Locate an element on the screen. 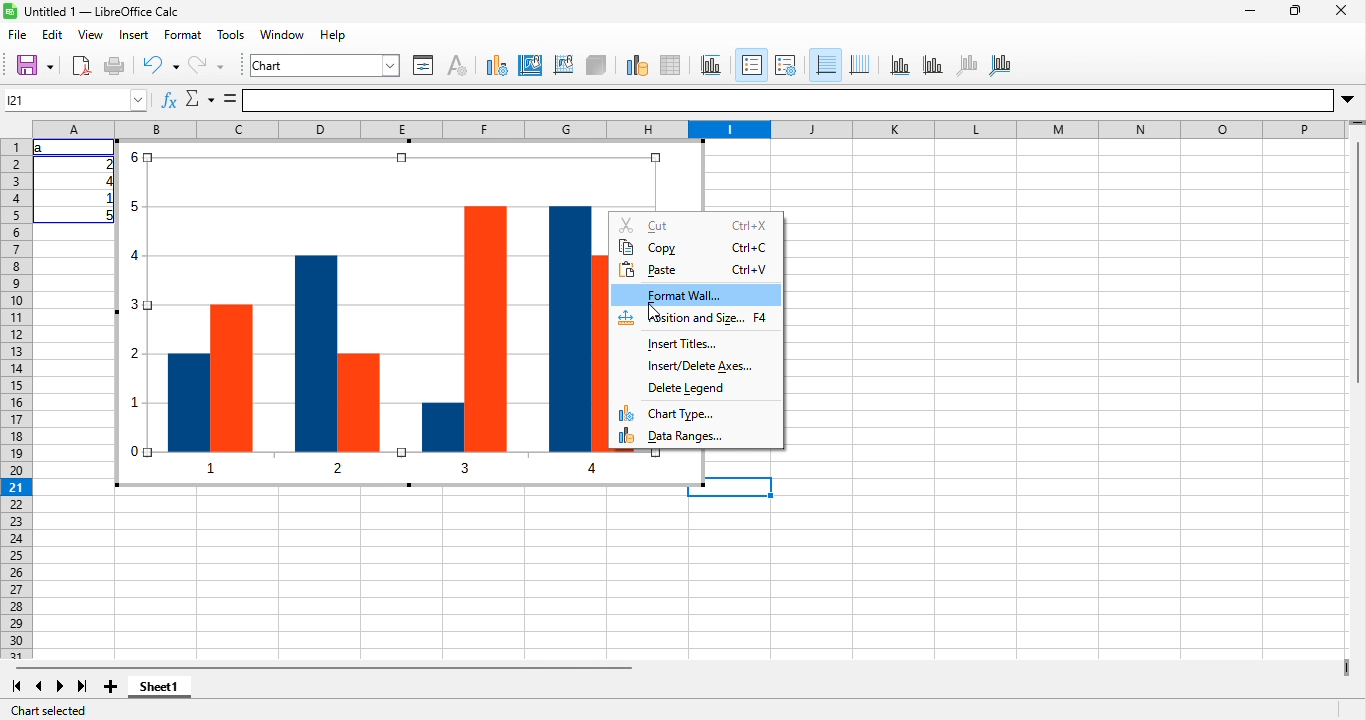 This screenshot has height=720, width=1366. redo is located at coordinates (206, 66).